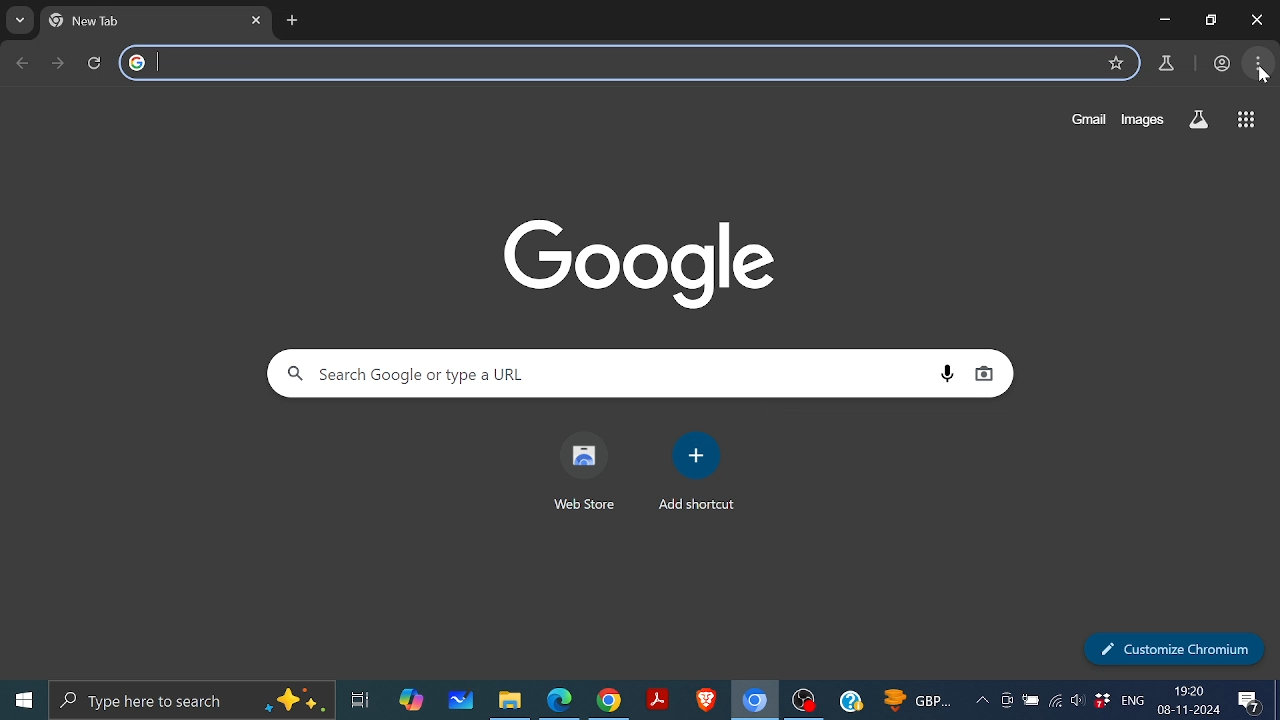  What do you see at coordinates (853, 699) in the screenshot?
I see `Help` at bounding box center [853, 699].